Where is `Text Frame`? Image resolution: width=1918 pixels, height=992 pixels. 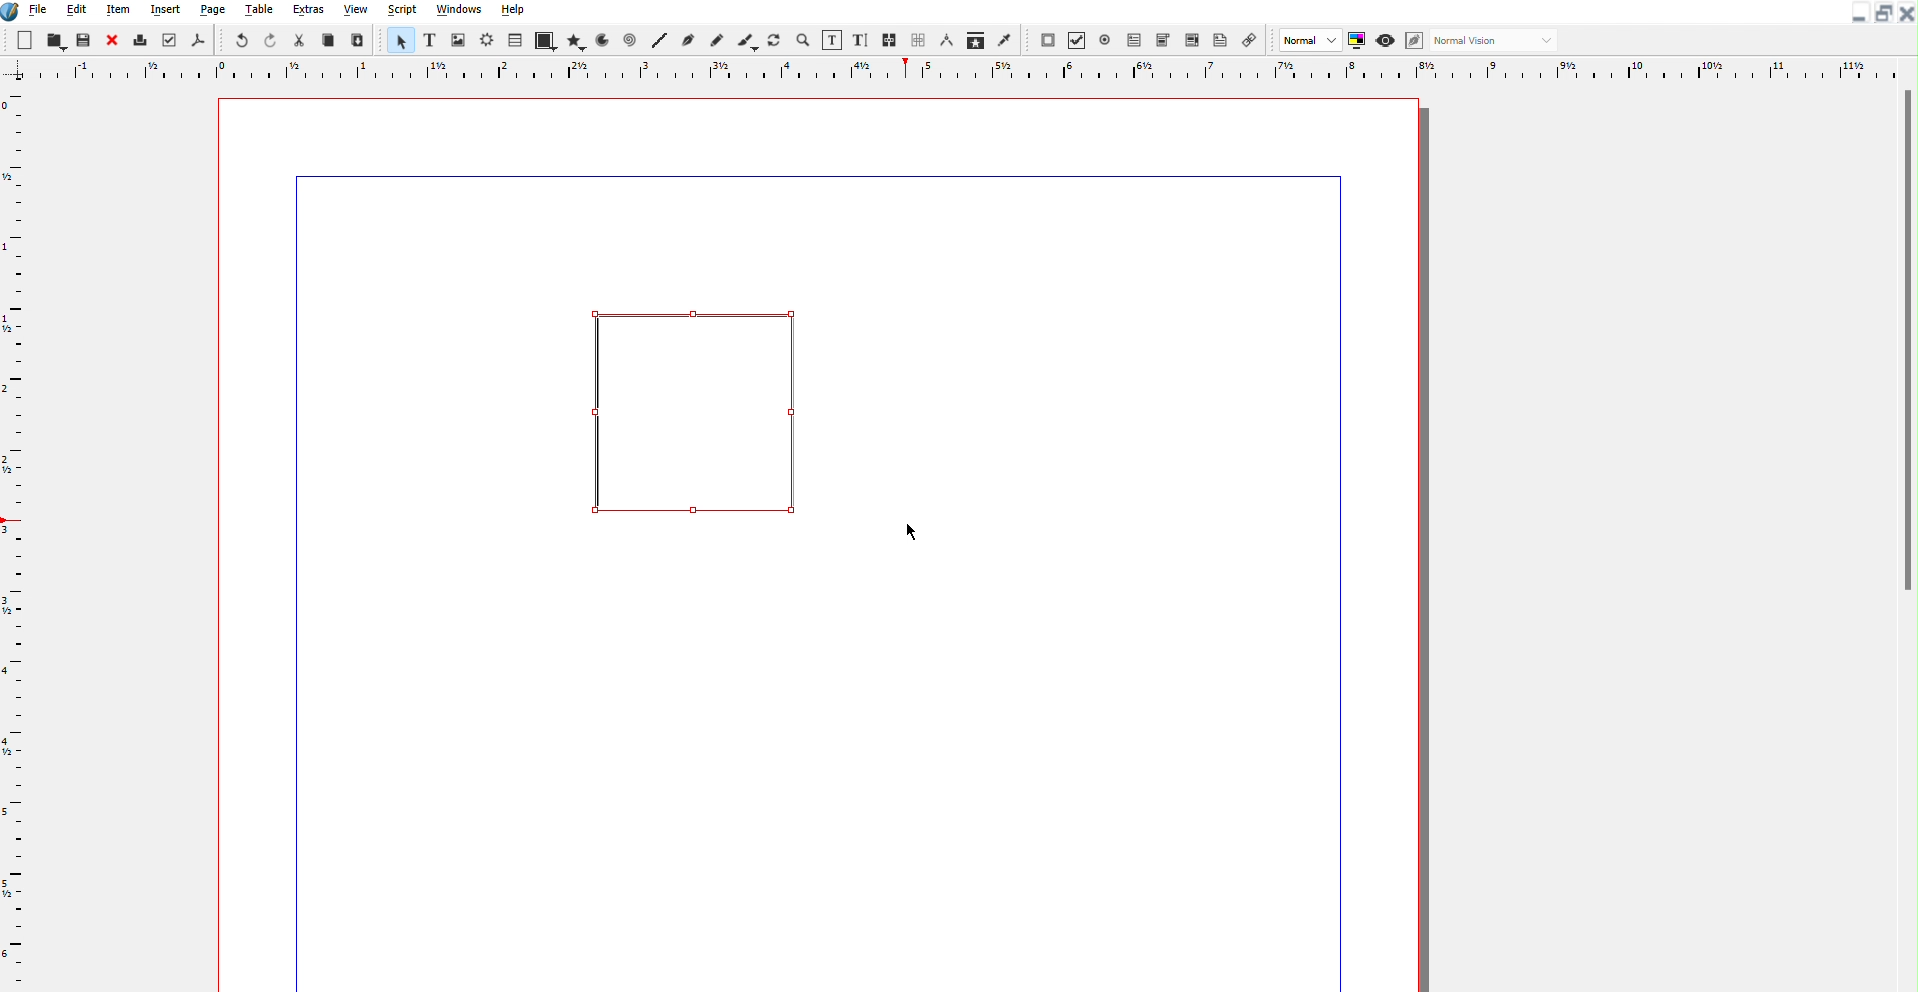
Text Frame is located at coordinates (686, 404).